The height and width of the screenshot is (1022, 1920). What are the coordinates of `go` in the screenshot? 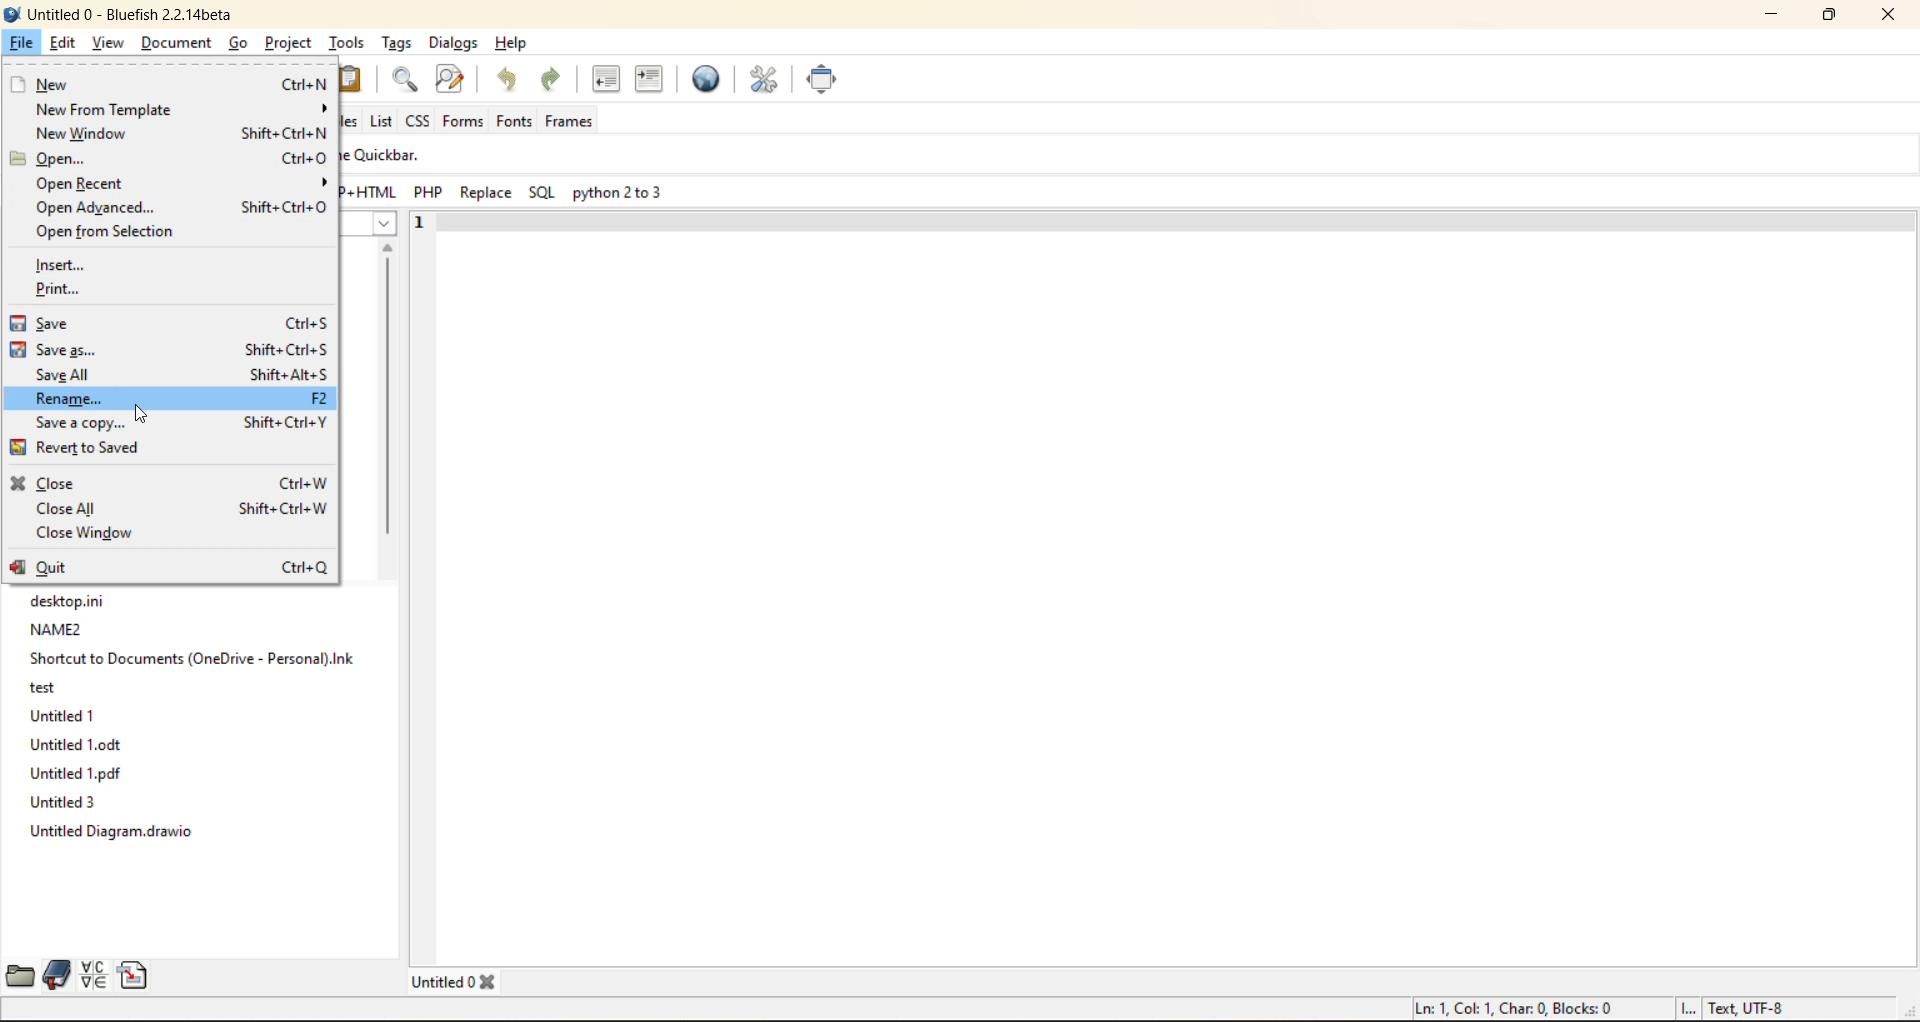 It's located at (239, 43).